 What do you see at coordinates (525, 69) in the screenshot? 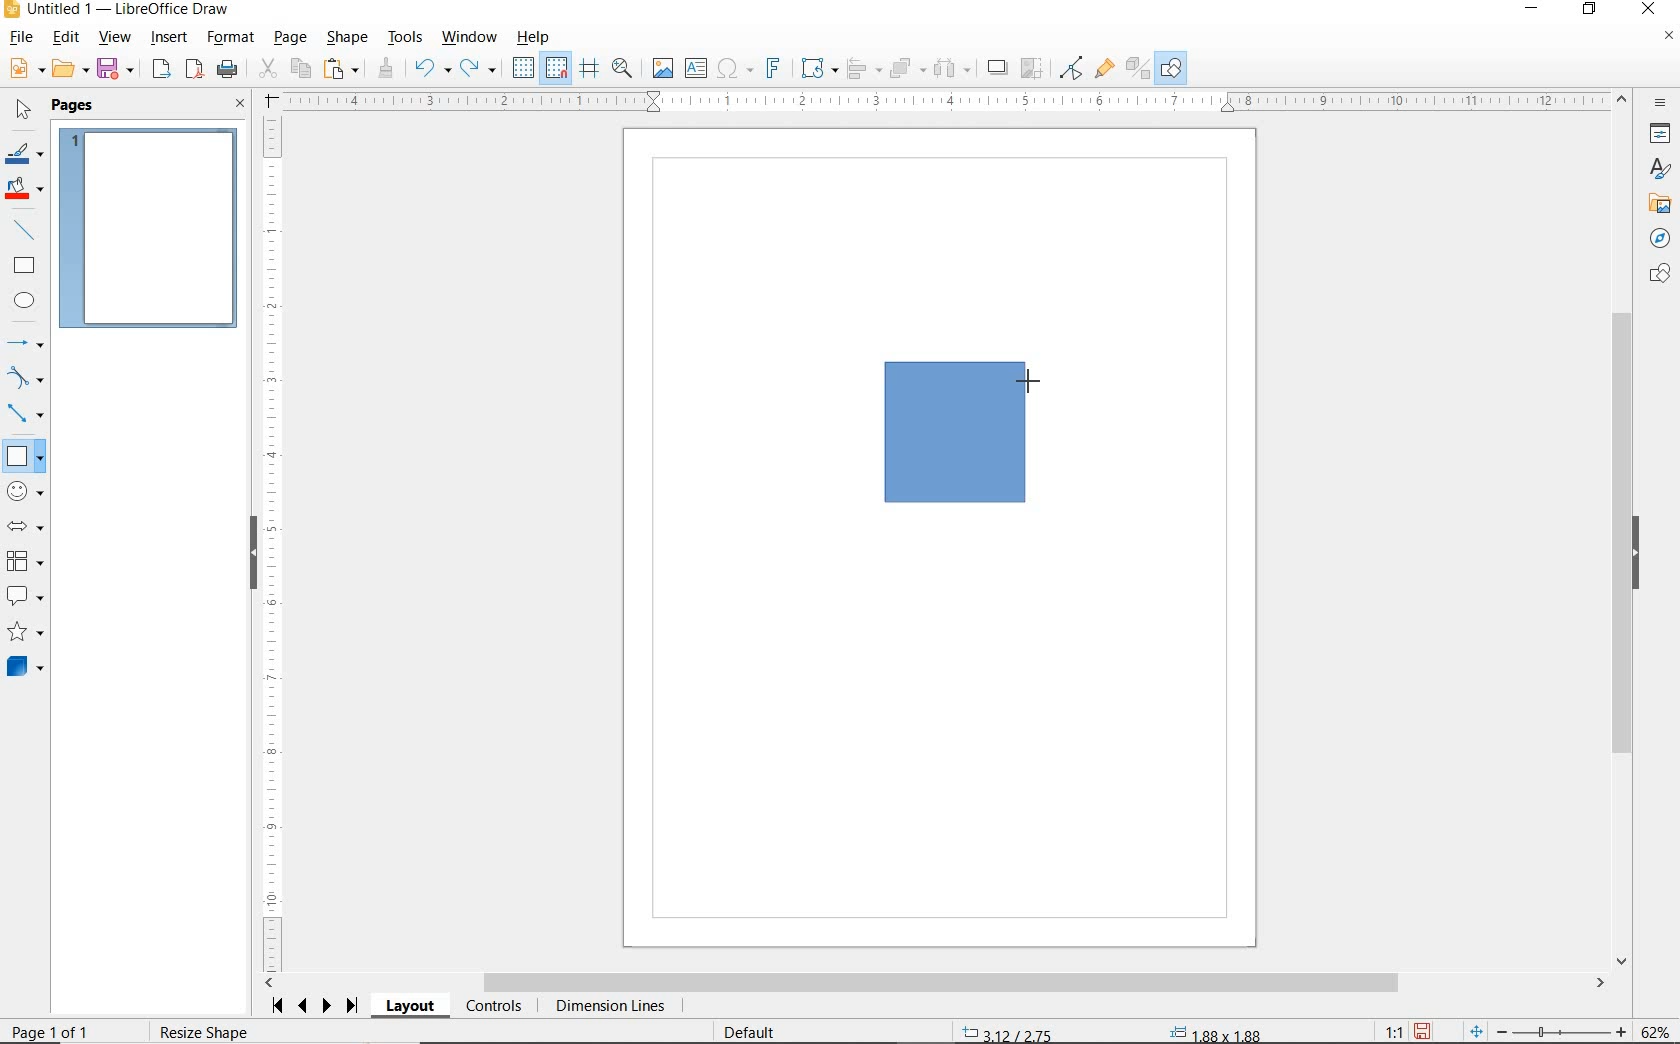
I see `DISPLAY GRID` at bounding box center [525, 69].